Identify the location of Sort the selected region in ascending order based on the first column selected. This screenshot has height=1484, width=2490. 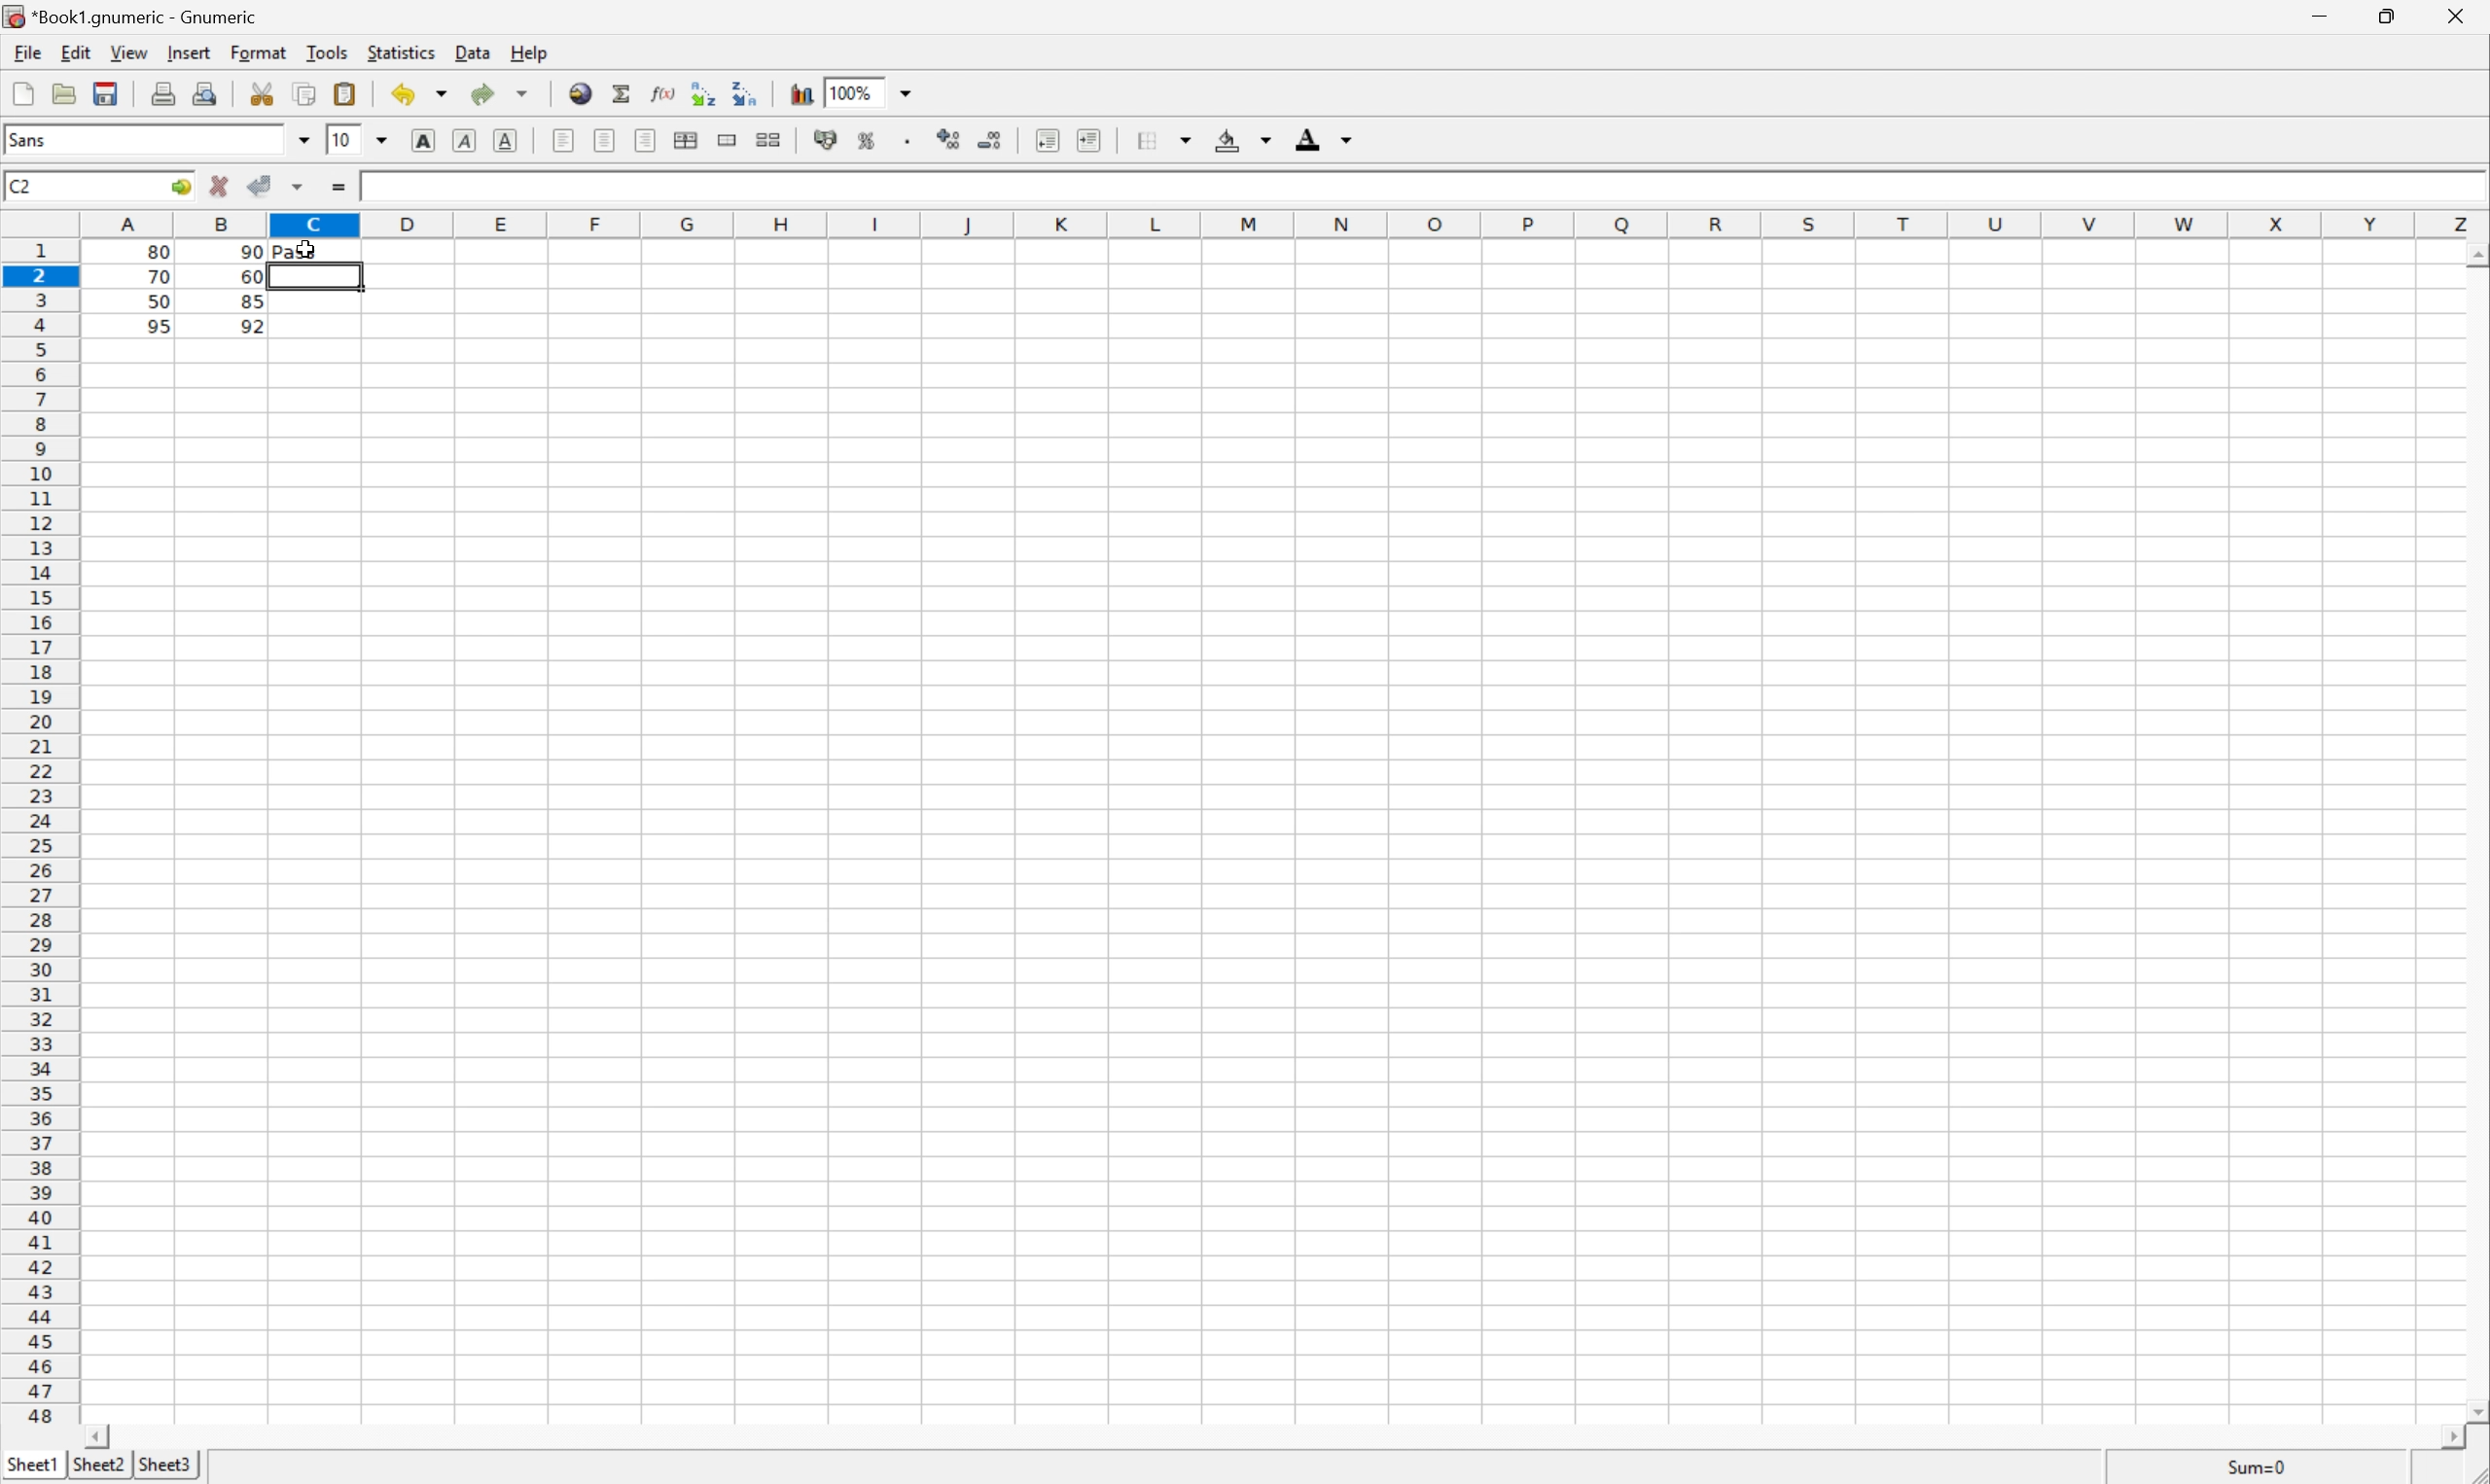
(701, 93).